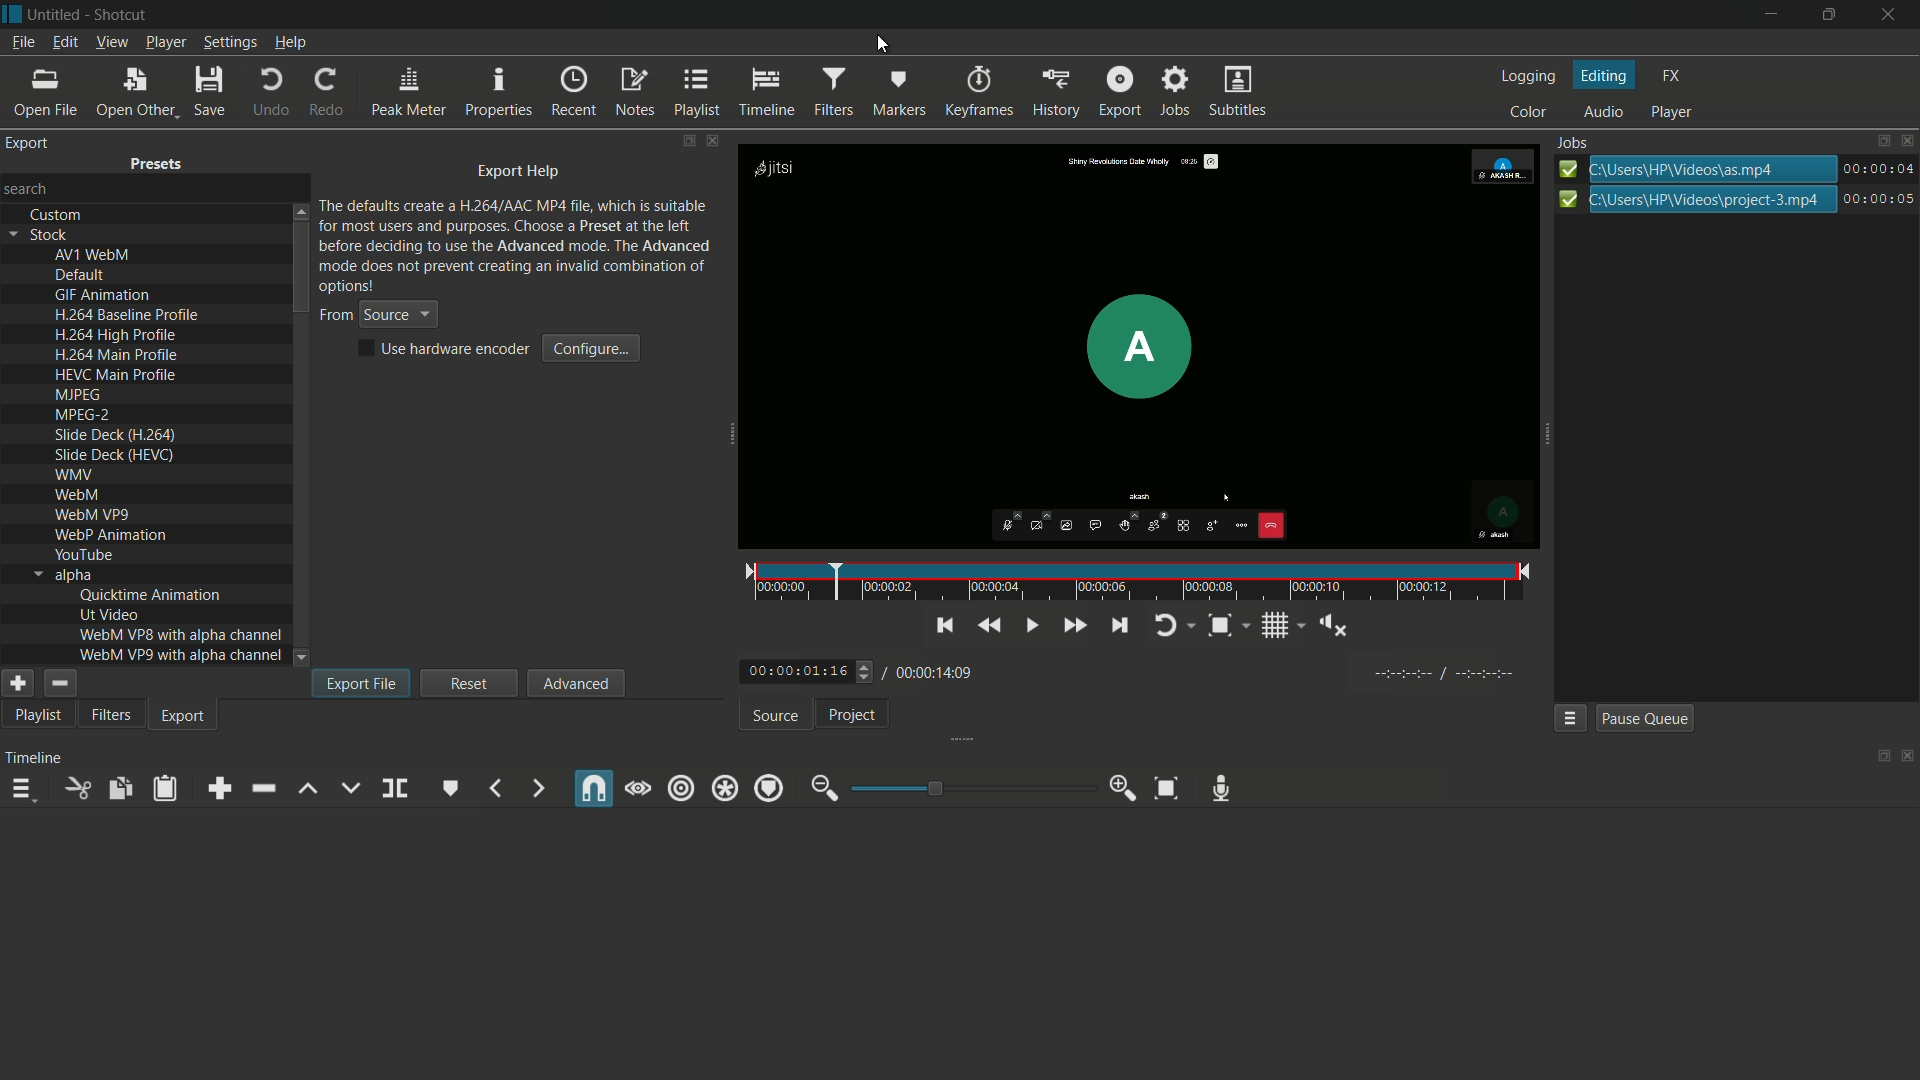 The width and height of the screenshot is (1920, 1080). What do you see at coordinates (1119, 623) in the screenshot?
I see `skip to the next point` at bounding box center [1119, 623].